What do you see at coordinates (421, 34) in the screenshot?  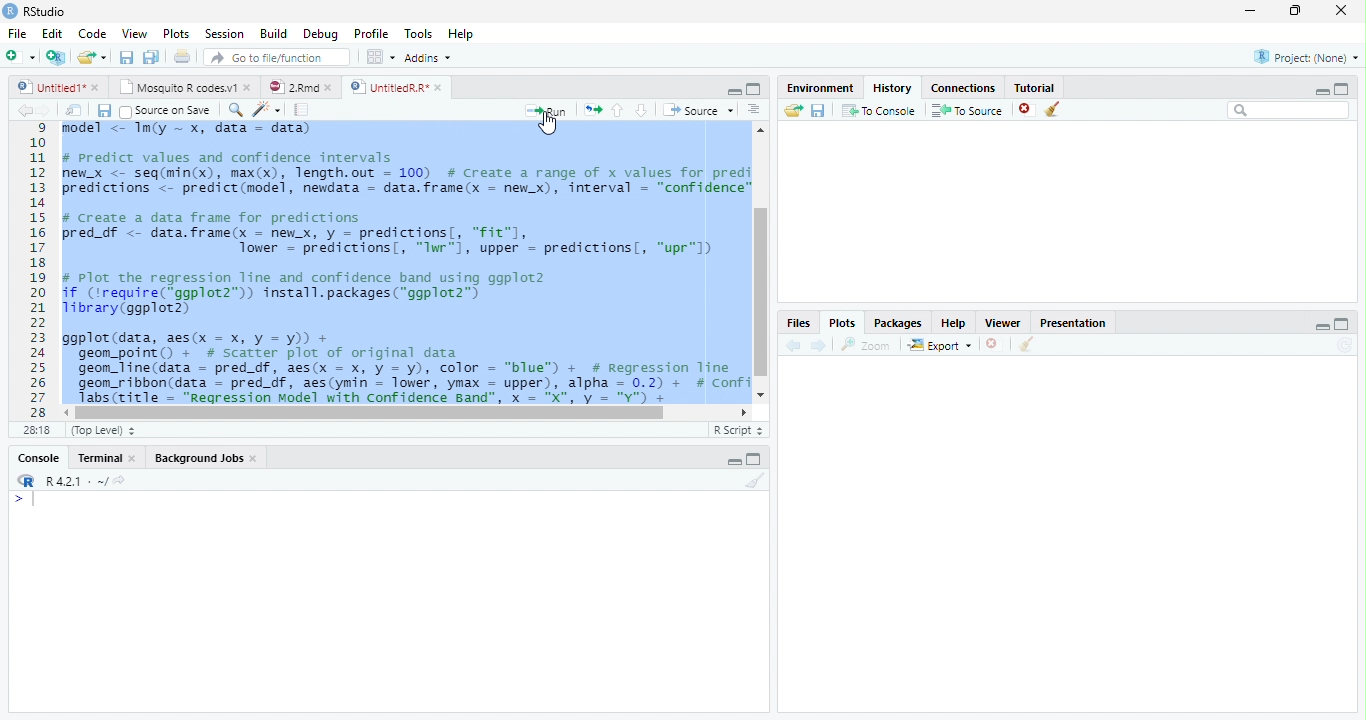 I see `Tools` at bounding box center [421, 34].